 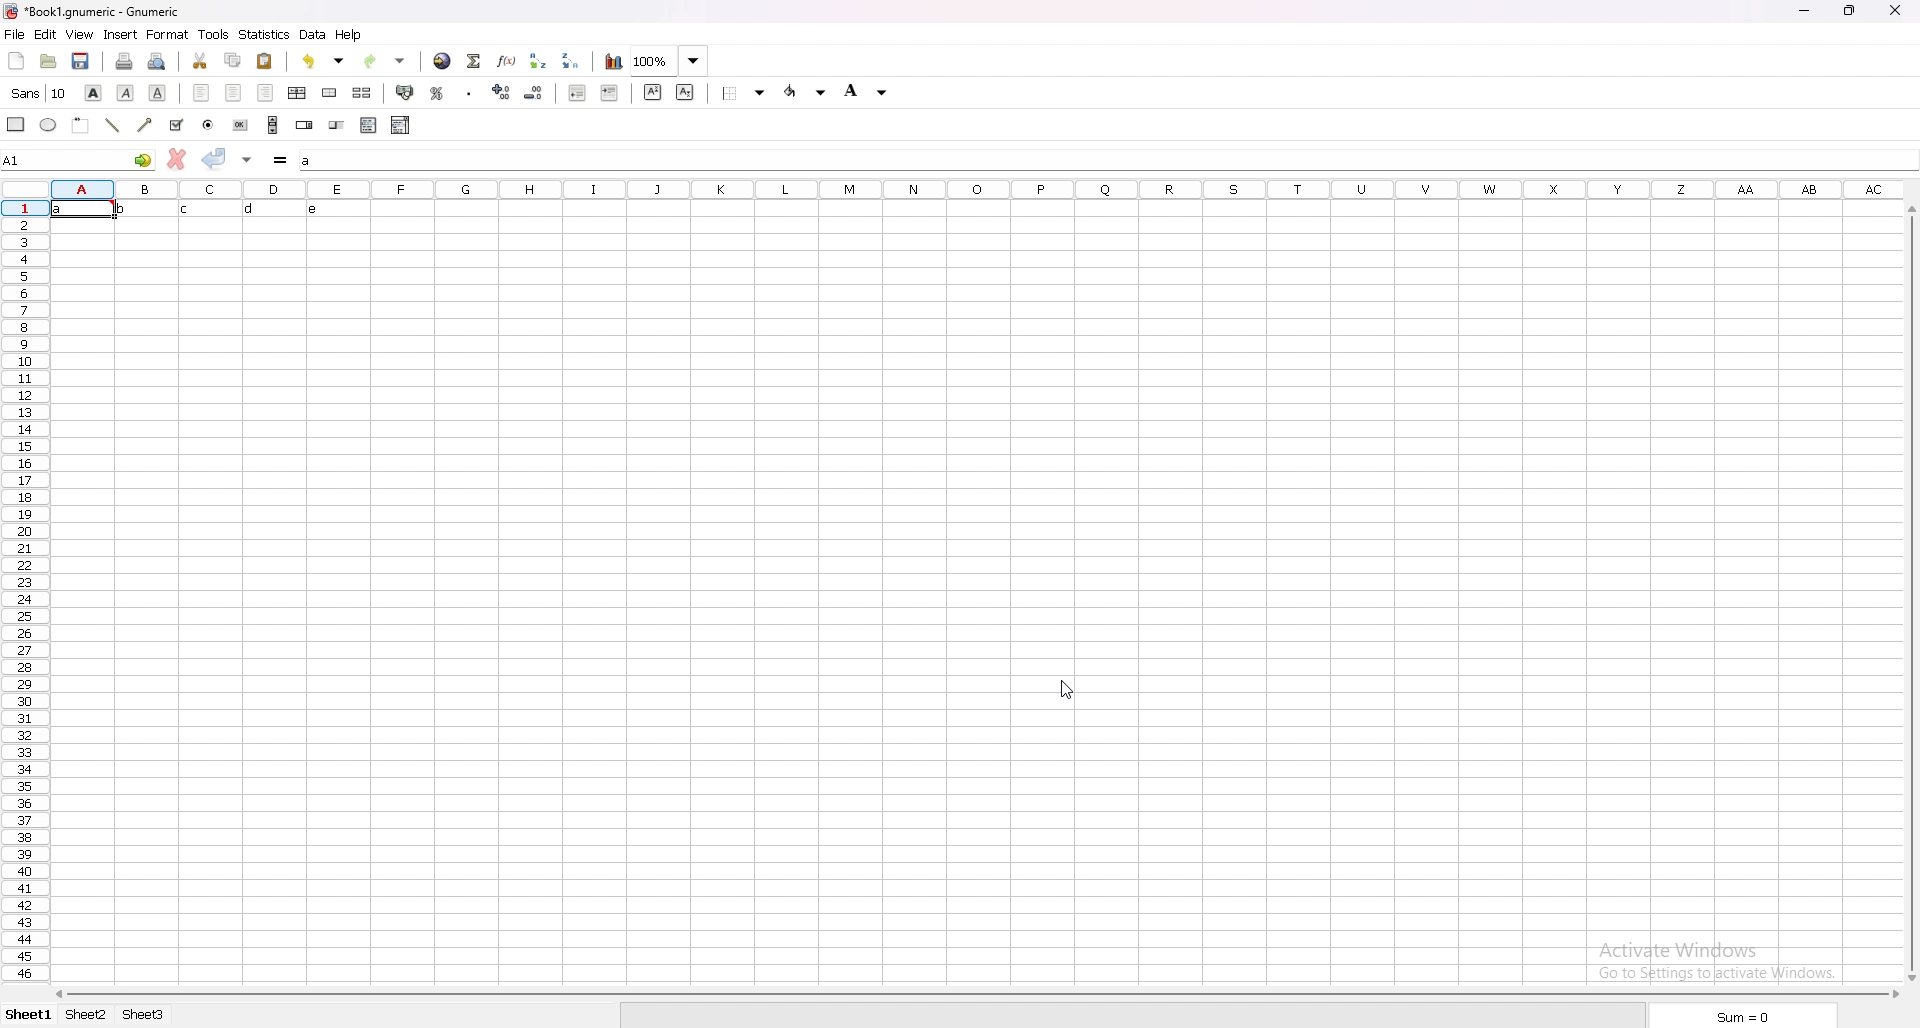 I want to click on line, so click(x=113, y=125).